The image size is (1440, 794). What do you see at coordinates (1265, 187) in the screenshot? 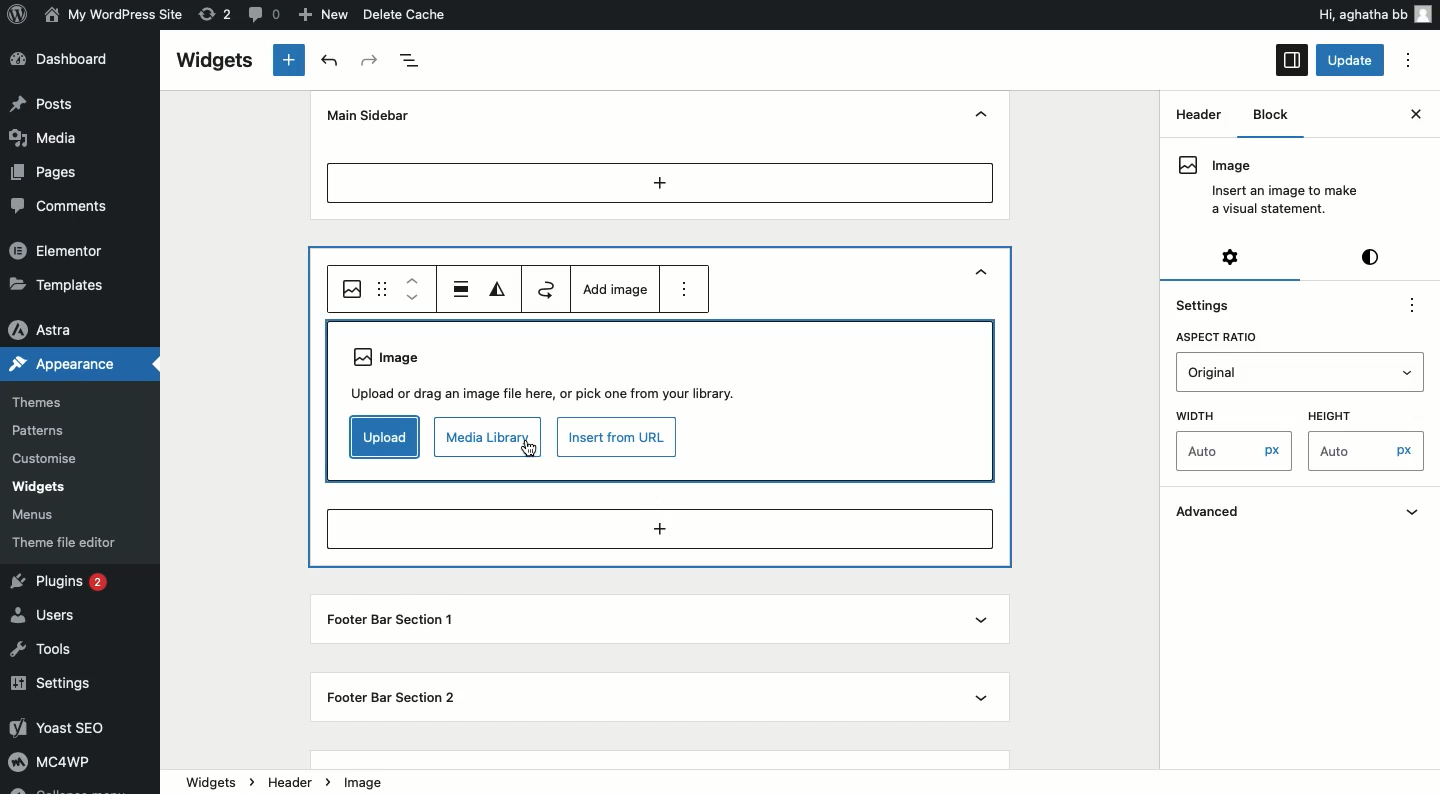
I see `Image` at bounding box center [1265, 187].